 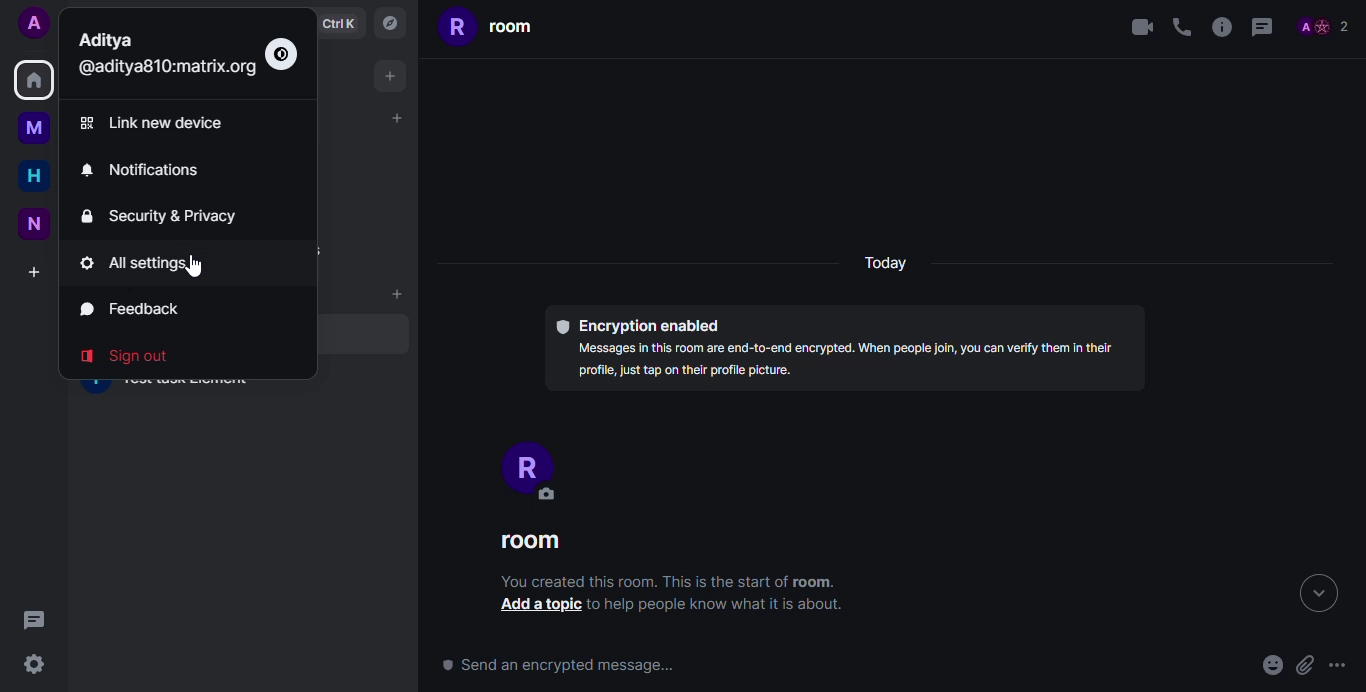 I want to click on id, so click(x=163, y=68).